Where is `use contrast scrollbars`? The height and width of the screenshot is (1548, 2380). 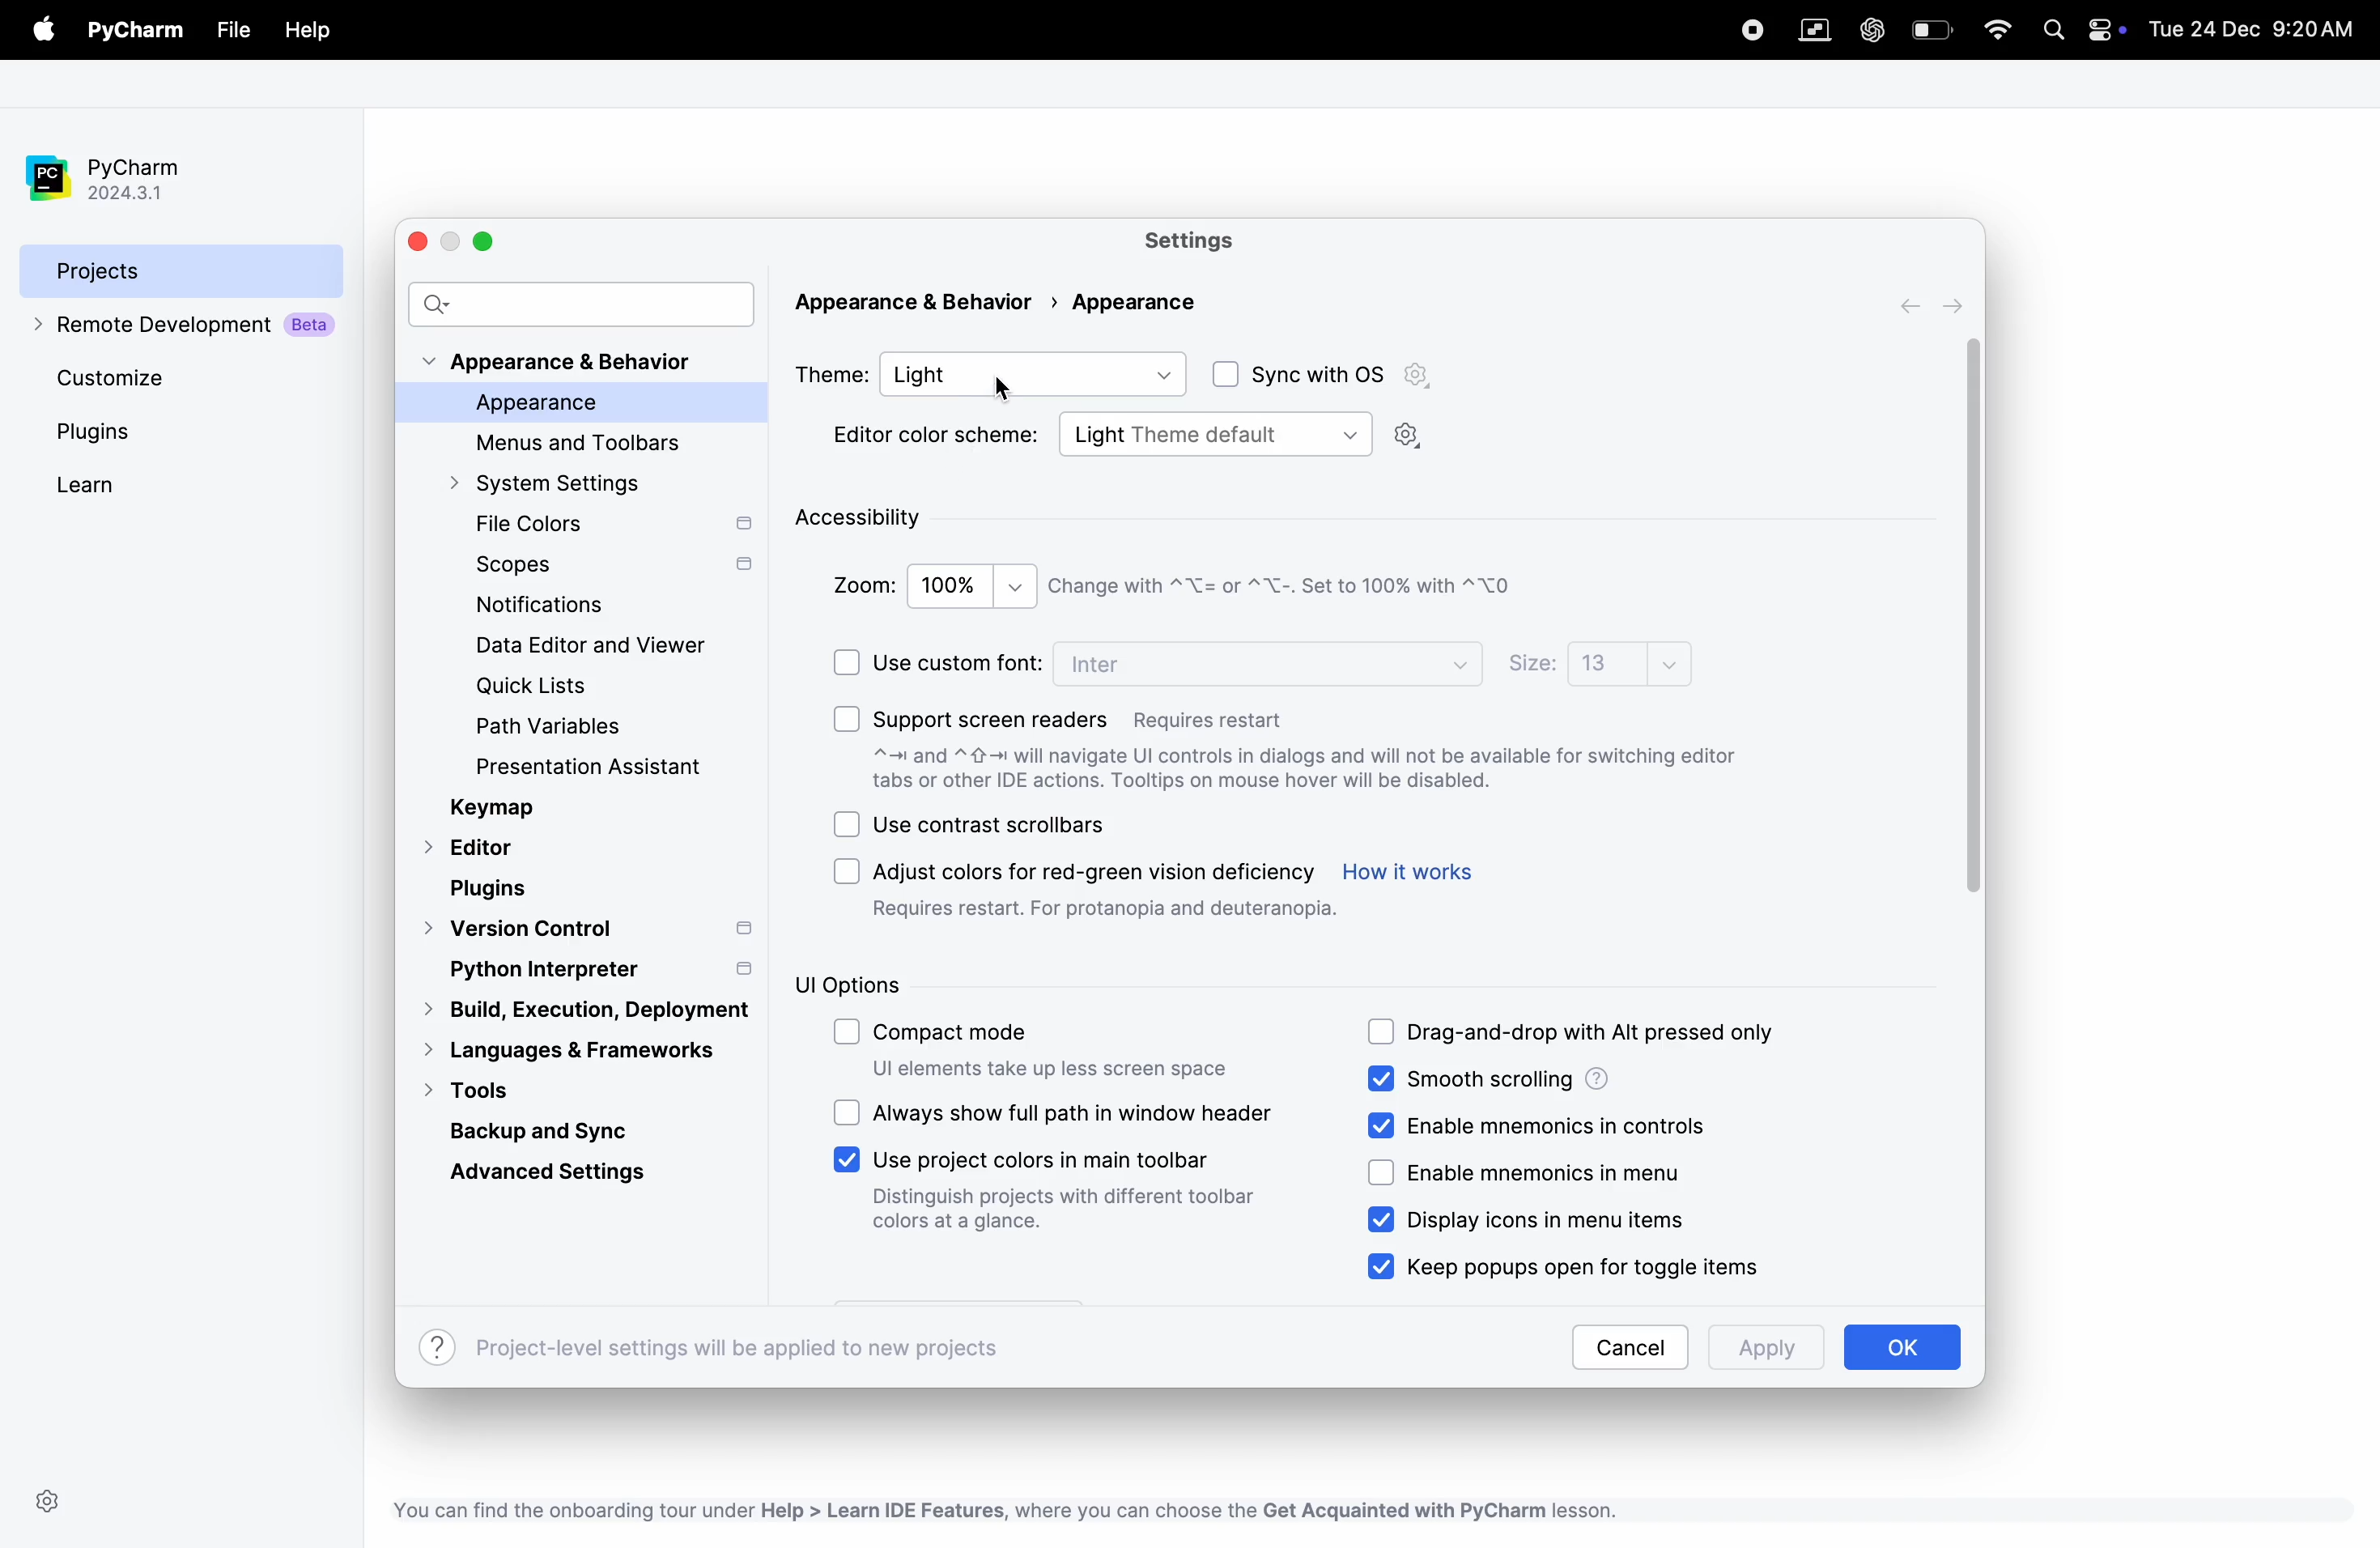
use contrast scrollbars is located at coordinates (993, 824).